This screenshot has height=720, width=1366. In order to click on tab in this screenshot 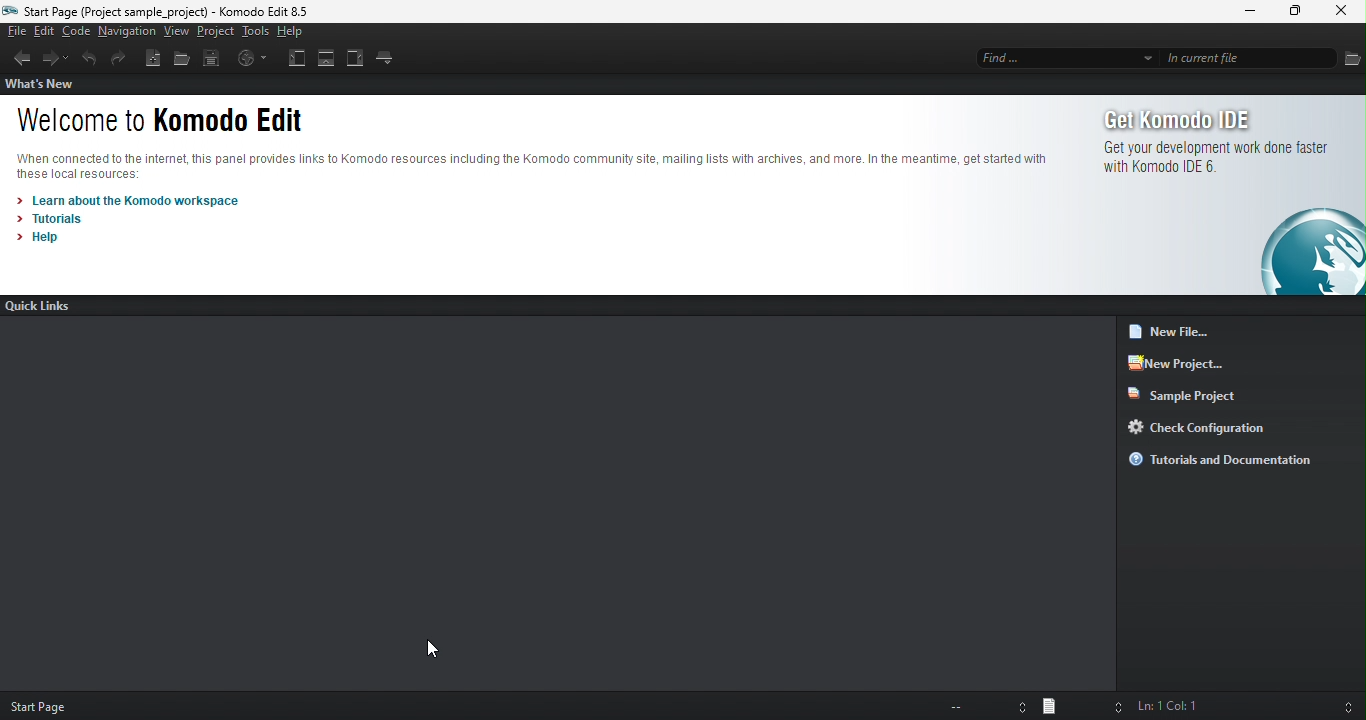, I will do `click(390, 55)`.